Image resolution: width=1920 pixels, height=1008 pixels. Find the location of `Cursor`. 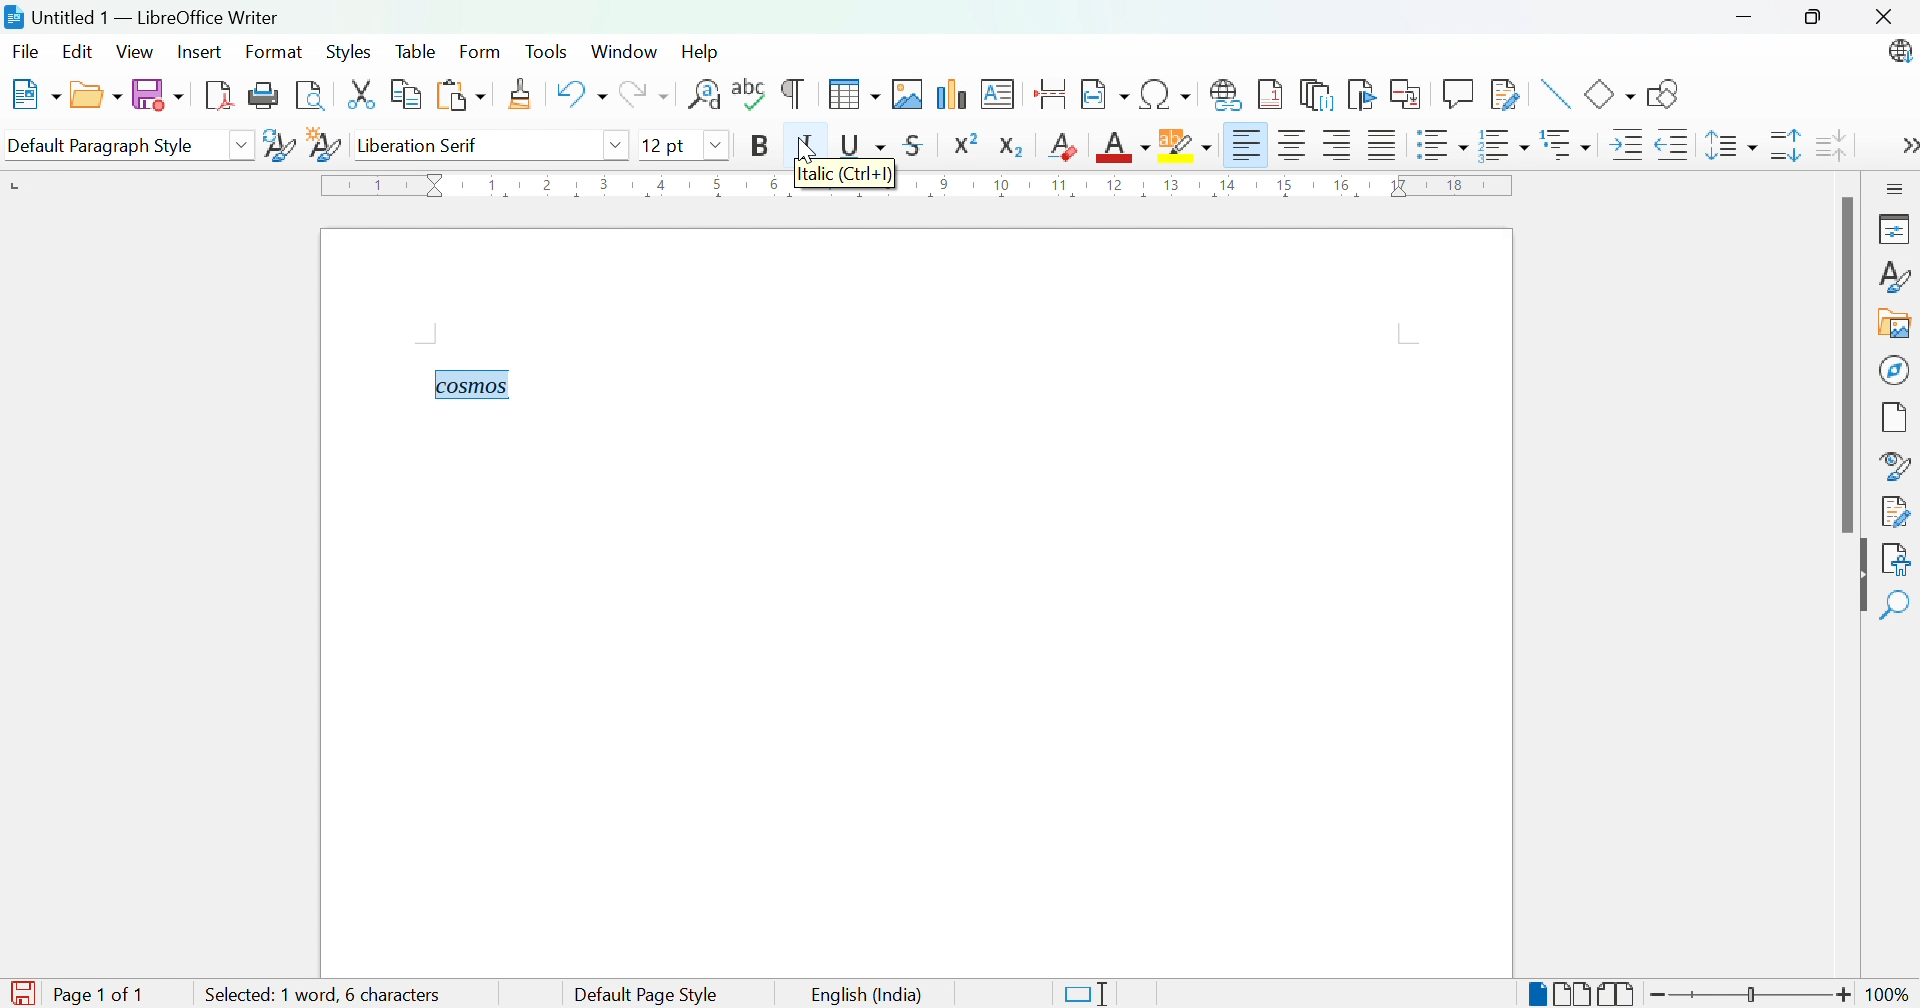

Cursor is located at coordinates (804, 148).